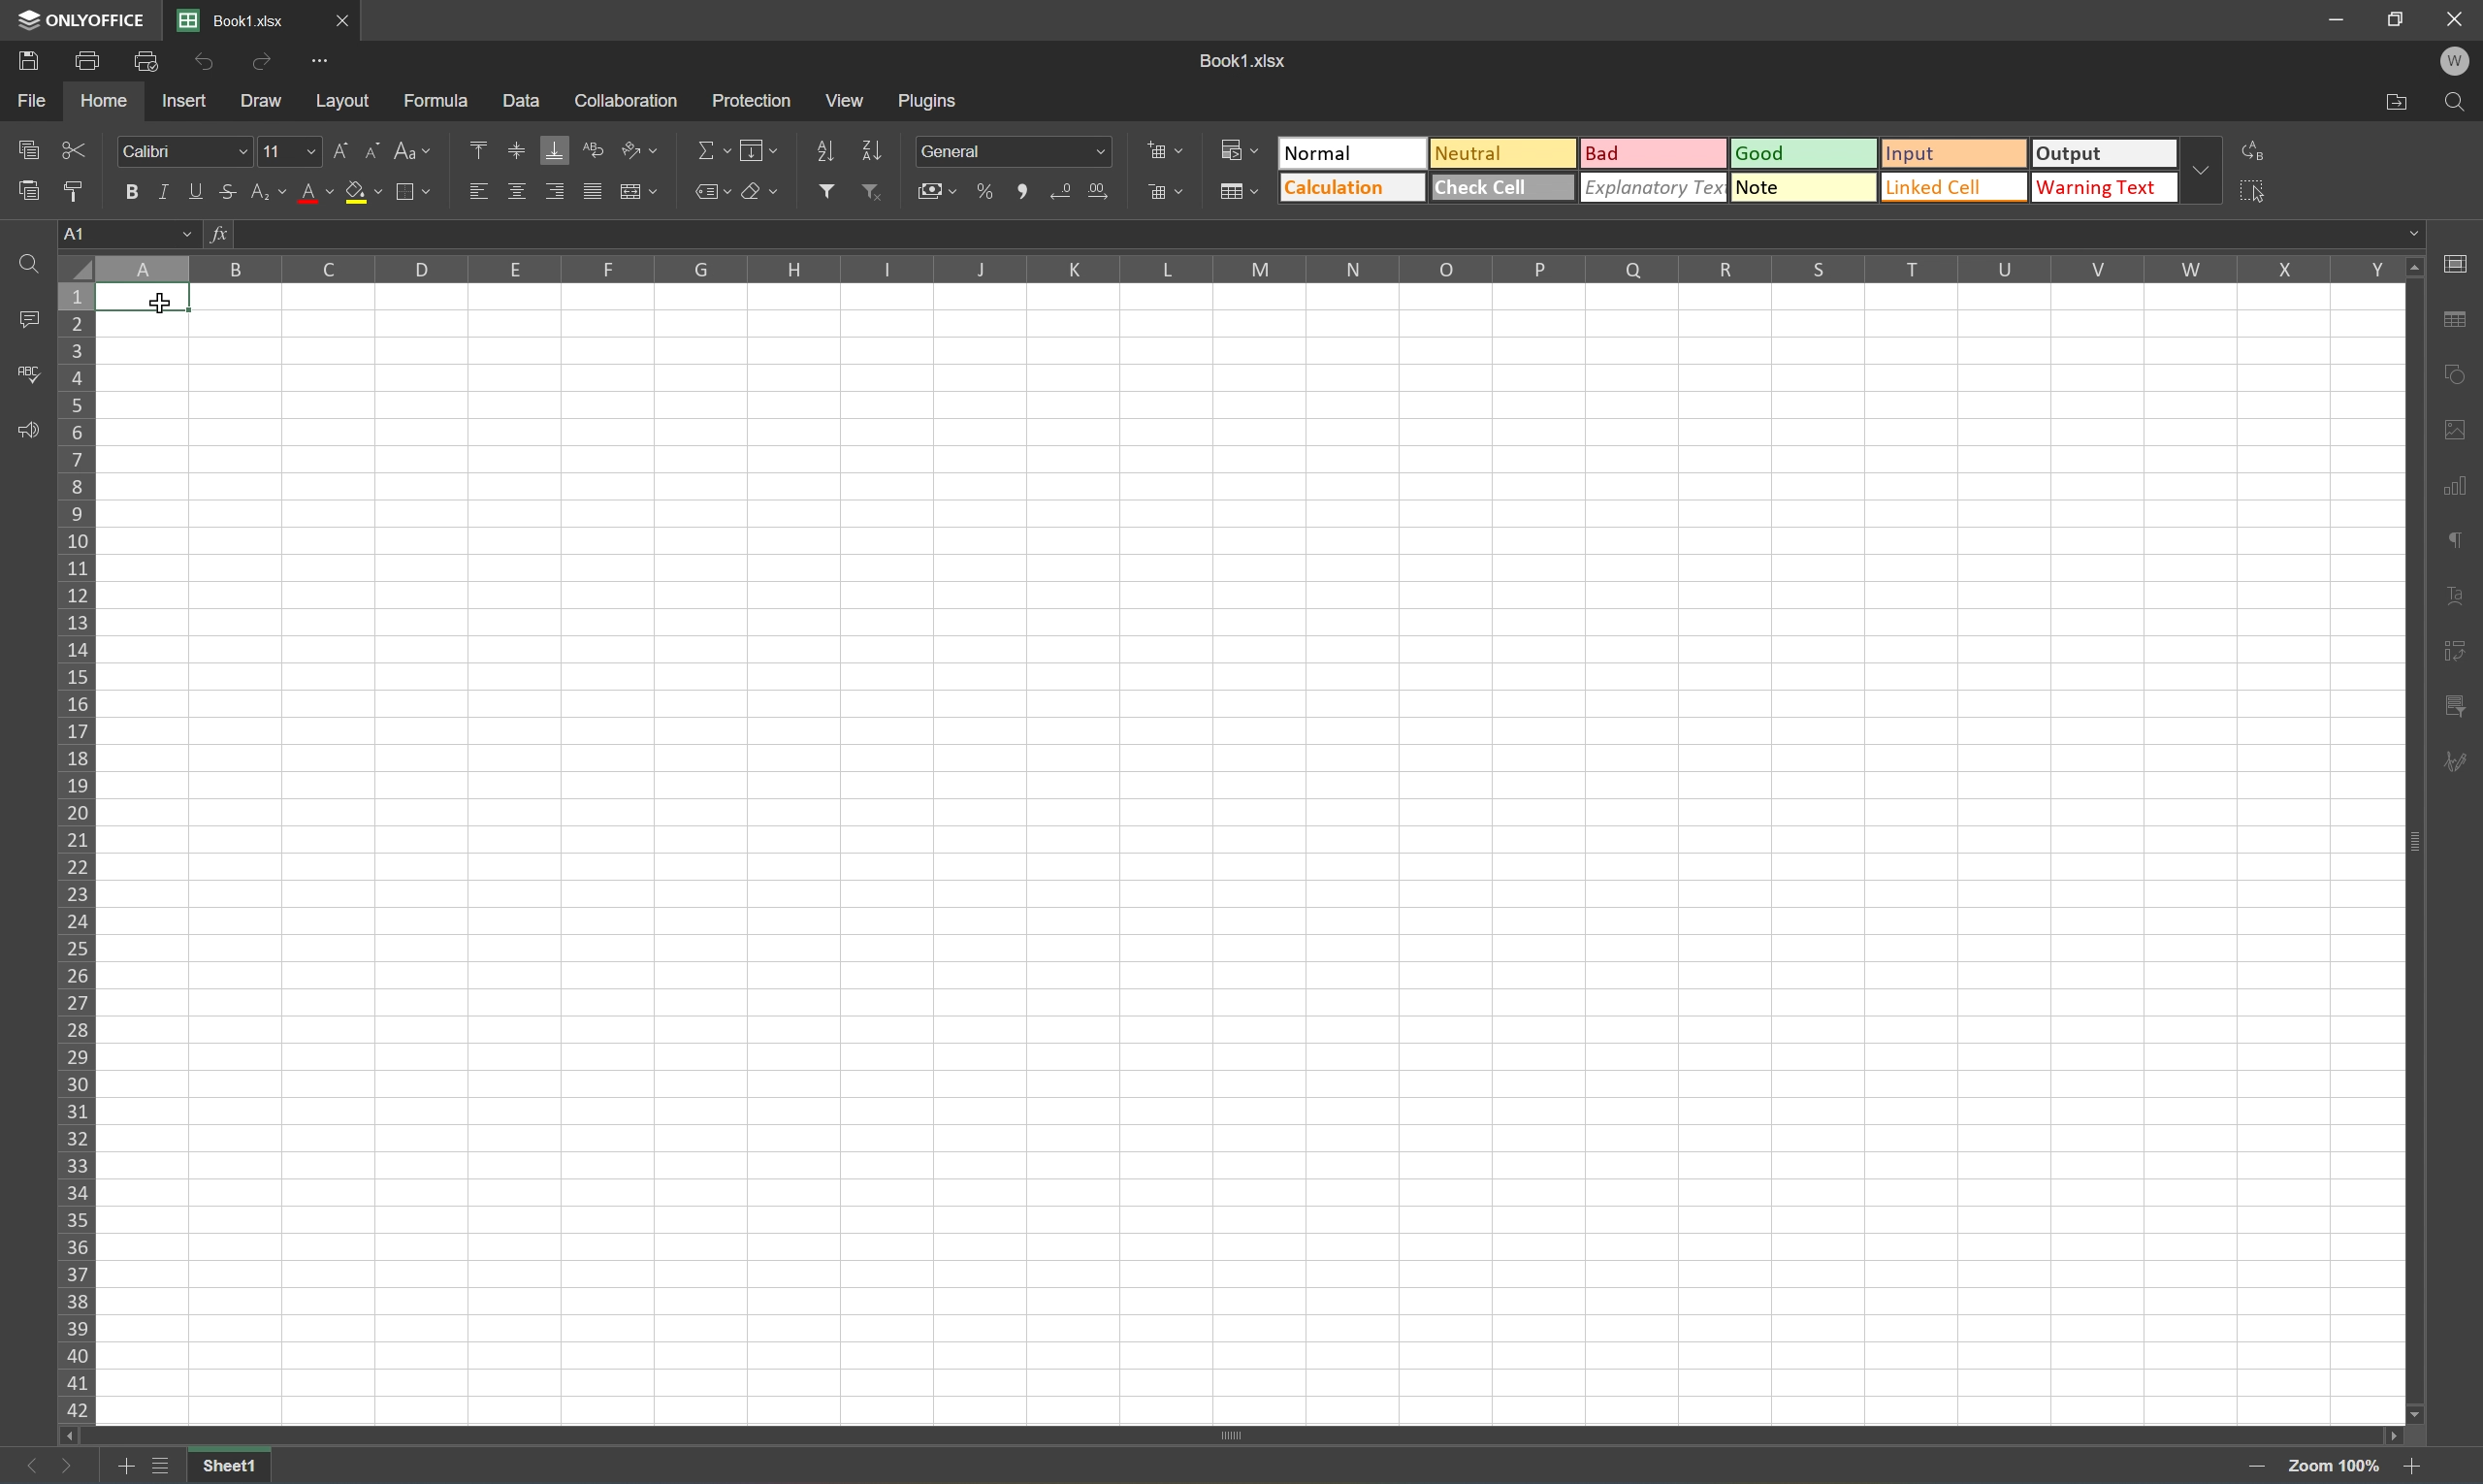  I want to click on Fill color, so click(363, 193).